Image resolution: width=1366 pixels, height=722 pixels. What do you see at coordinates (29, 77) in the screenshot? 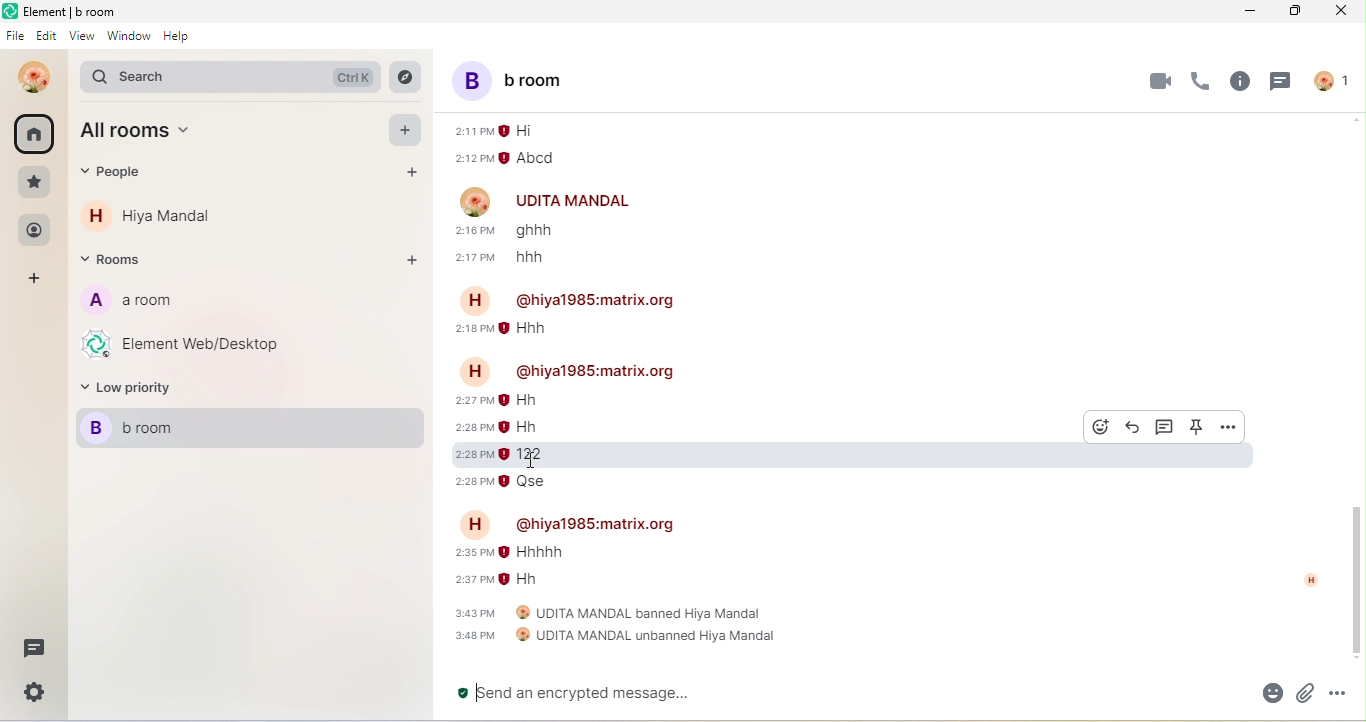
I see `udita mandal` at bounding box center [29, 77].